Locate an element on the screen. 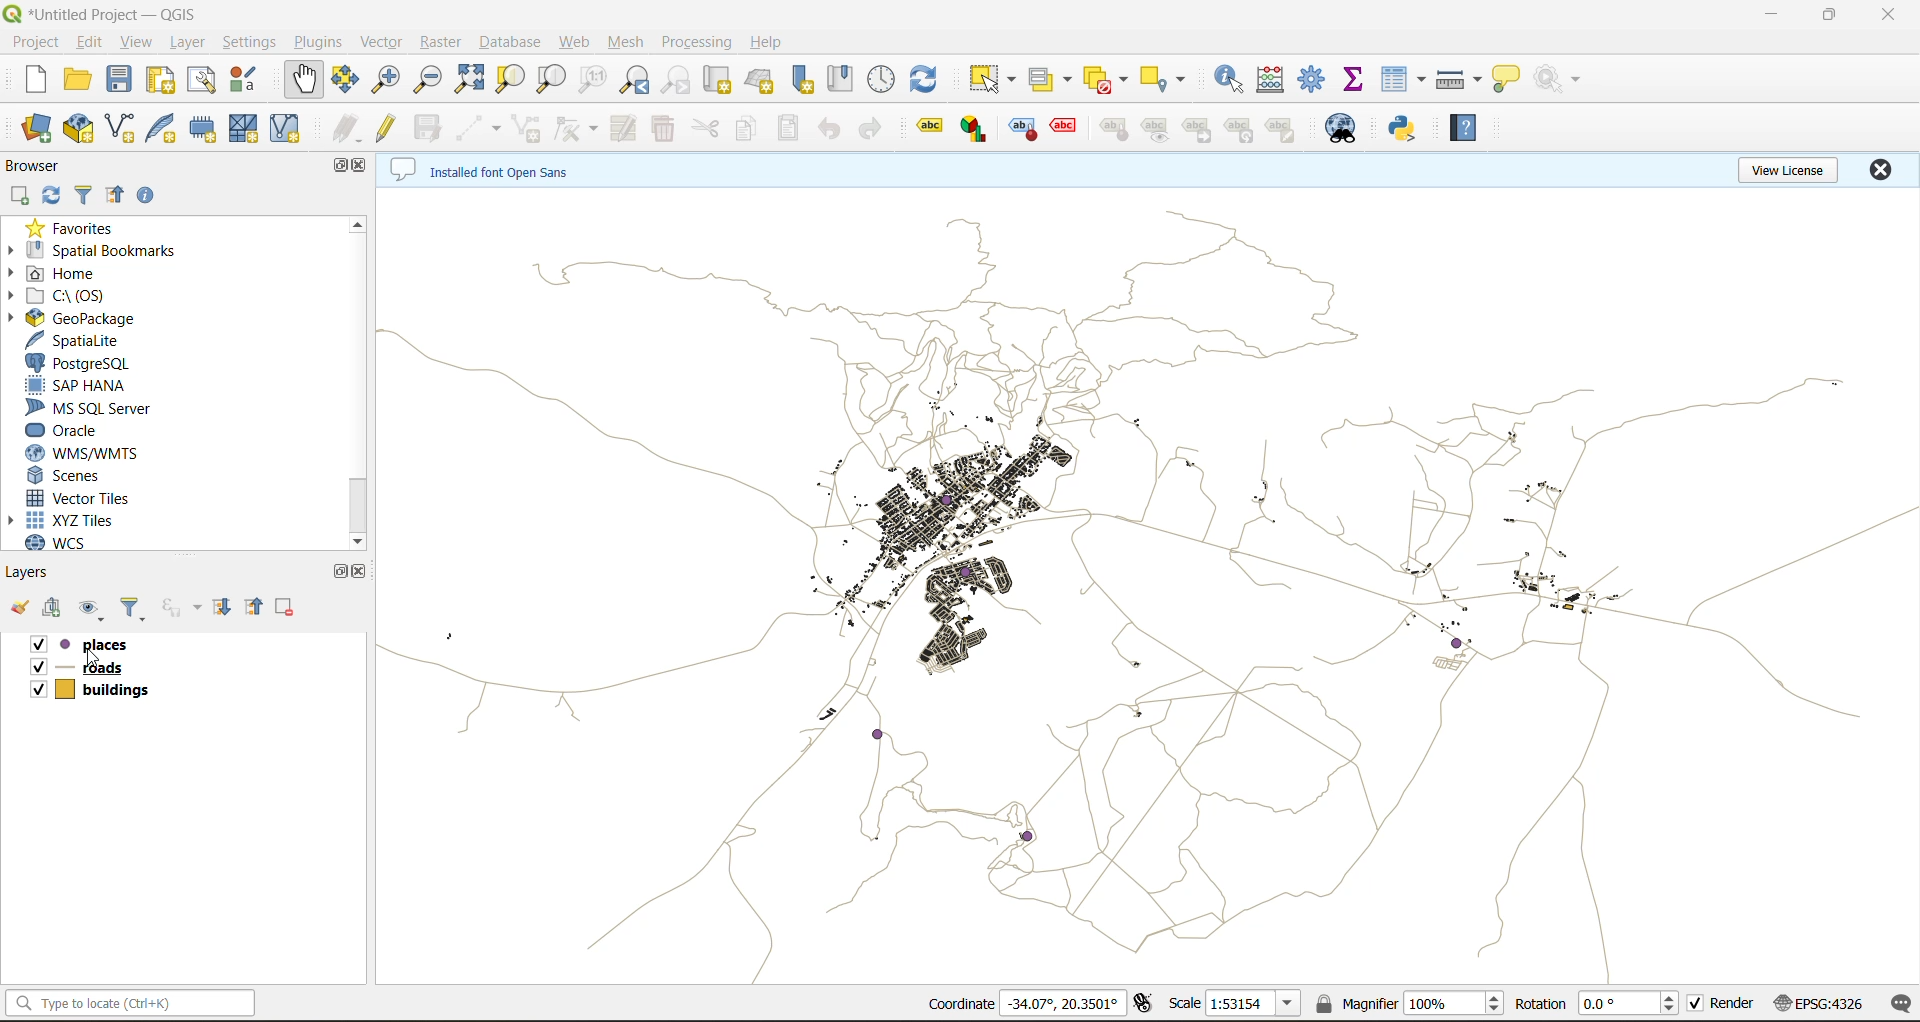 Image resolution: width=1920 pixels, height=1022 pixels. select  is located at coordinates (991, 79).